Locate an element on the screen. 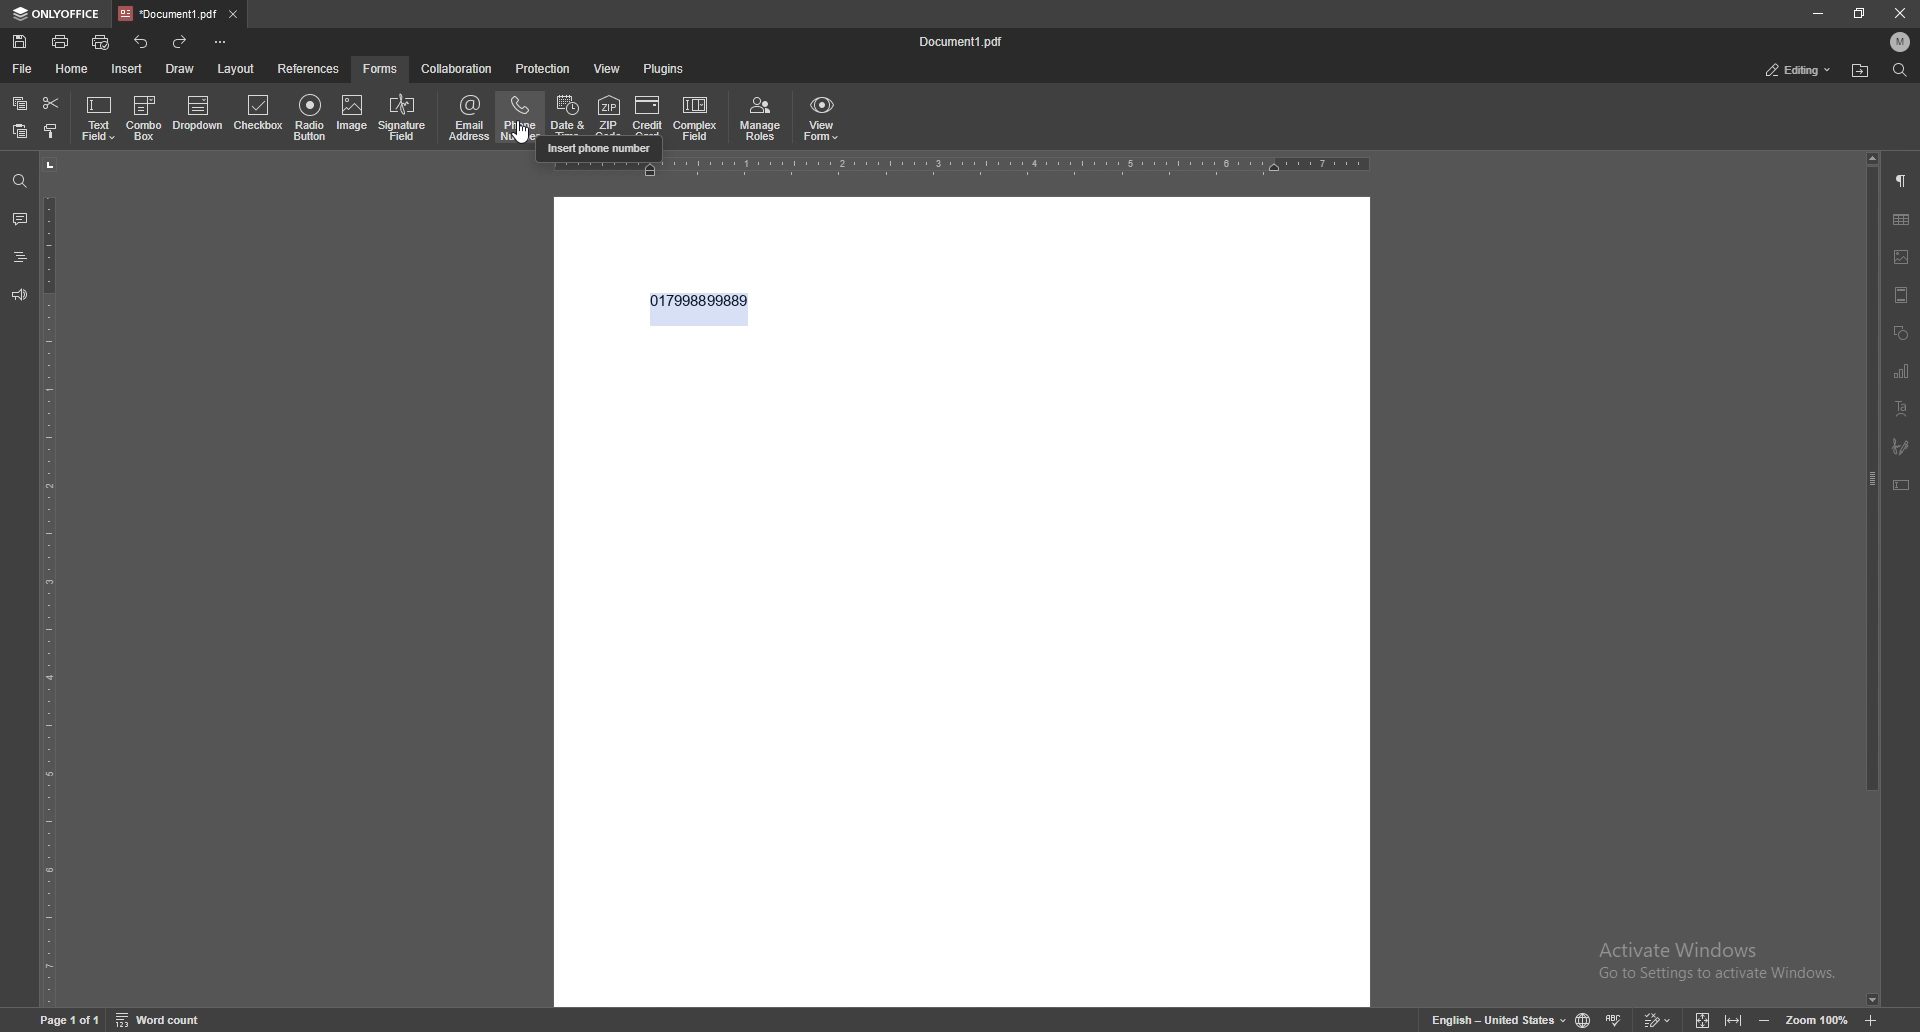  view form is located at coordinates (822, 117).